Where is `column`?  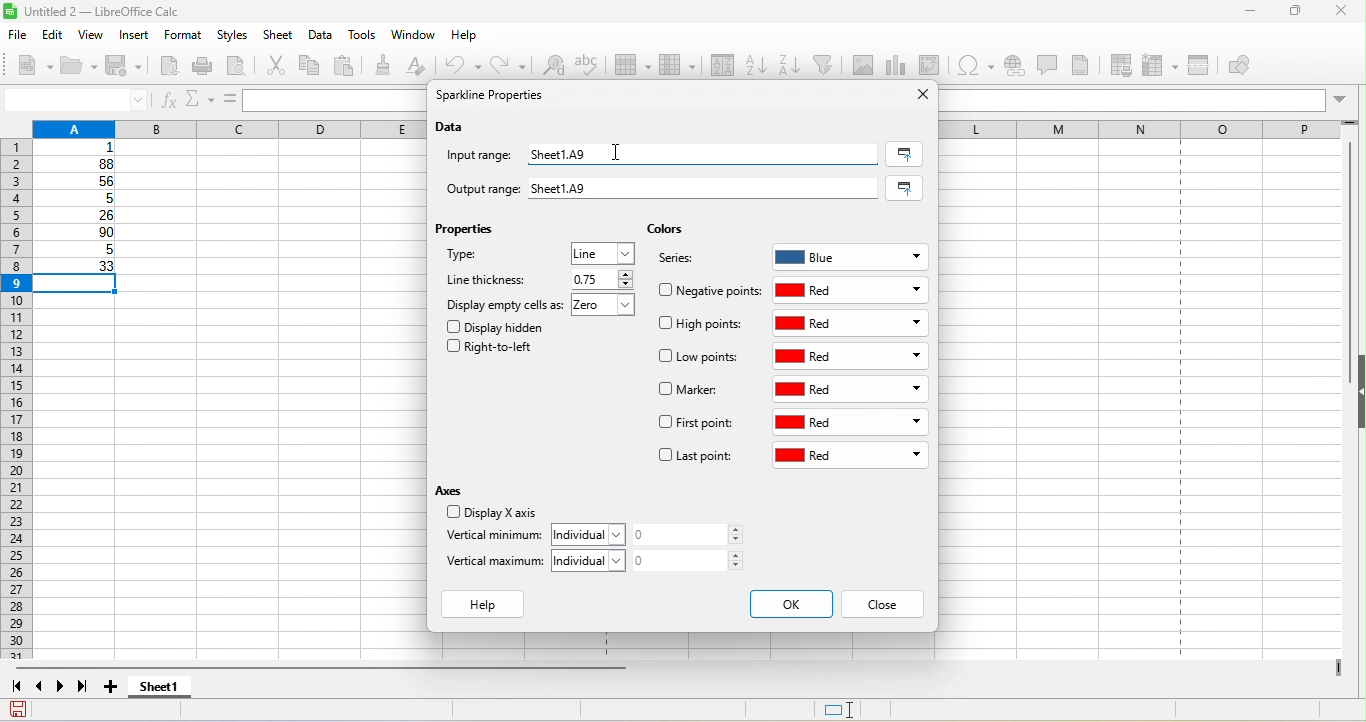
column is located at coordinates (676, 67).